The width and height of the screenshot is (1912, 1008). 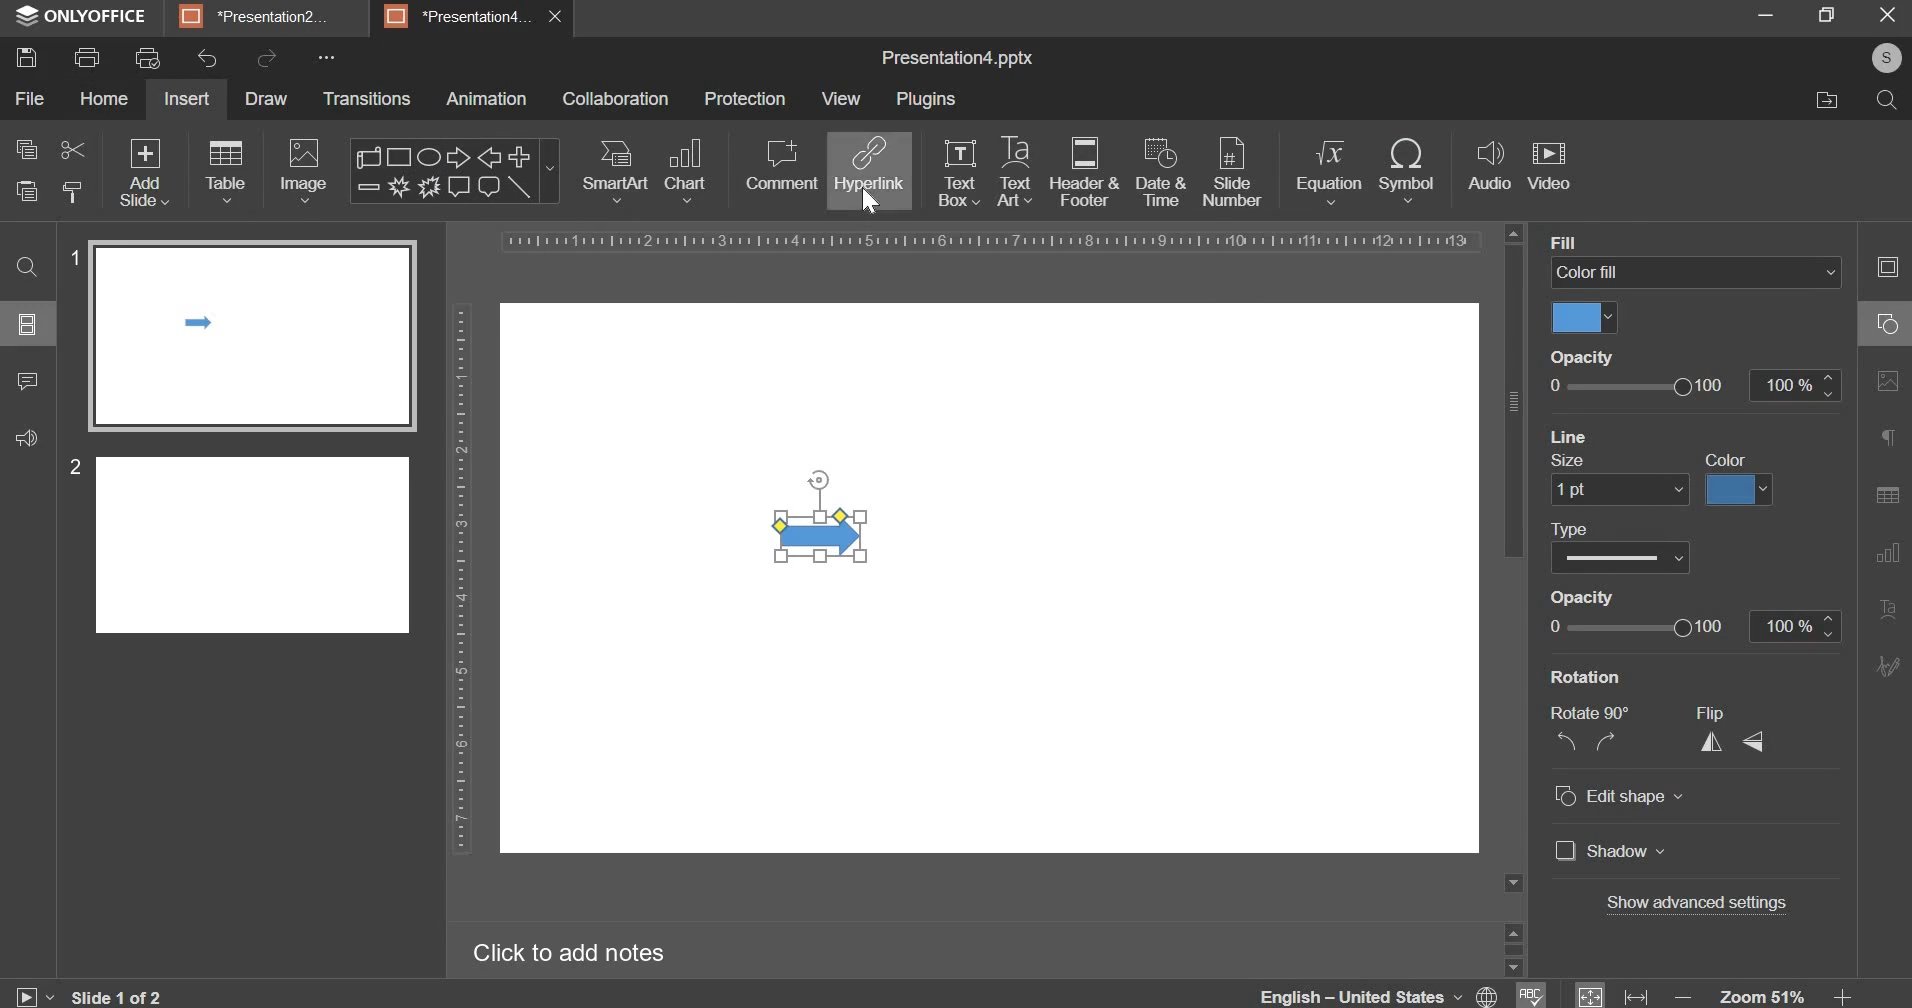 What do you see at coordinates (991, 240) in the screenshot?
I see `horizontal scale` at bounding box center [991, 240].